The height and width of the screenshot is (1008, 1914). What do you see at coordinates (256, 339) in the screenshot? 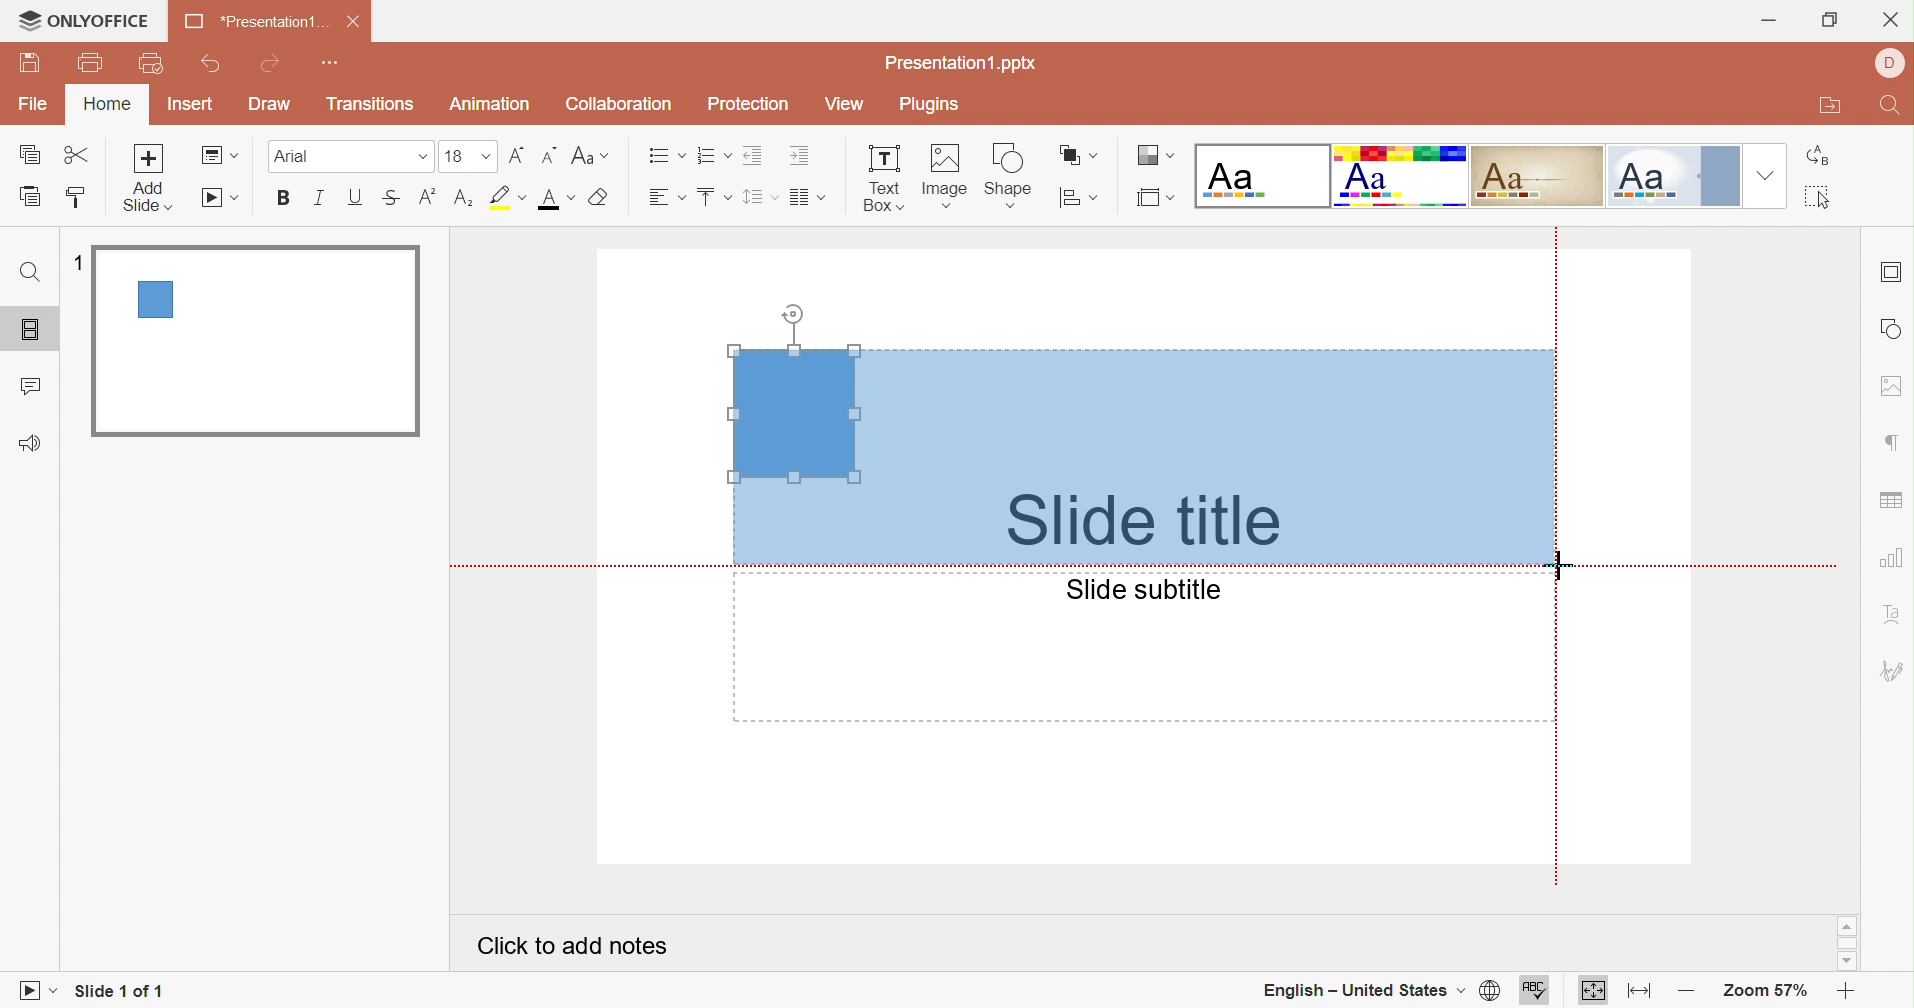
I see `Slide` at bounding box center [256, 339].